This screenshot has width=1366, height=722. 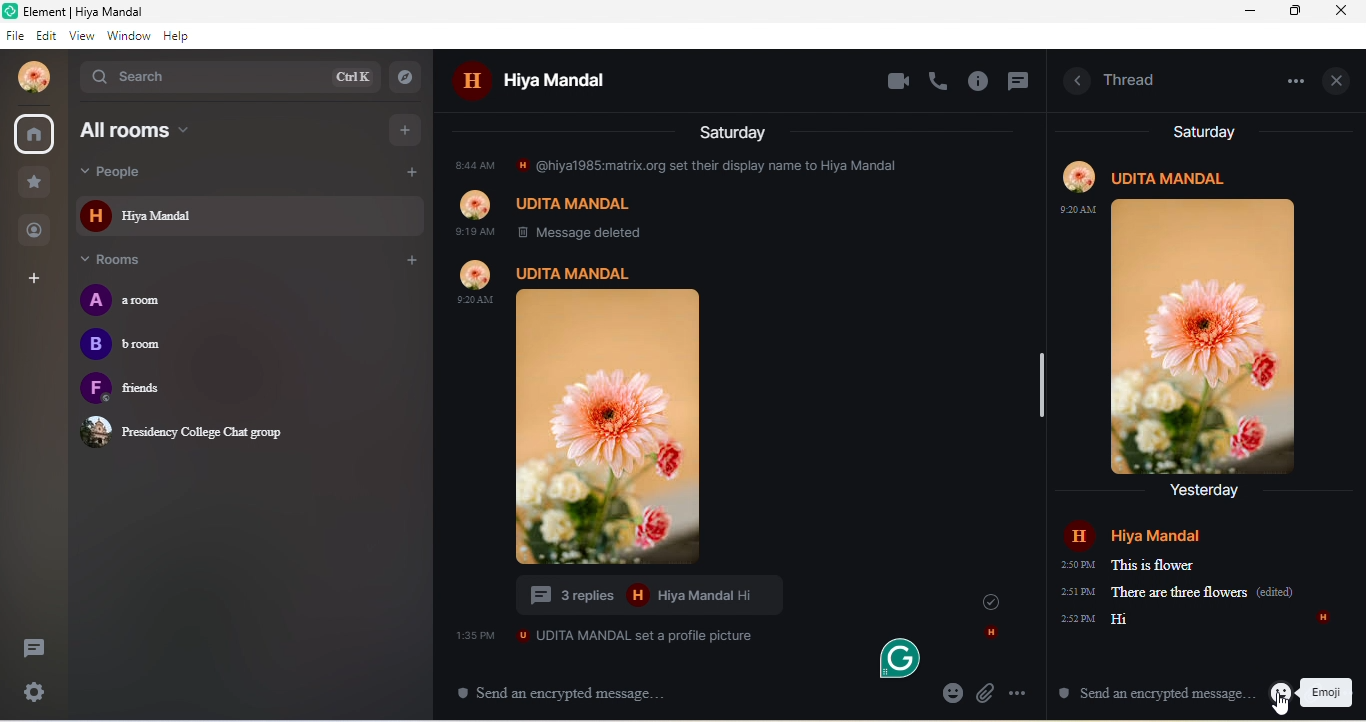 I want to click on thread, so click(x=1018, y=80).